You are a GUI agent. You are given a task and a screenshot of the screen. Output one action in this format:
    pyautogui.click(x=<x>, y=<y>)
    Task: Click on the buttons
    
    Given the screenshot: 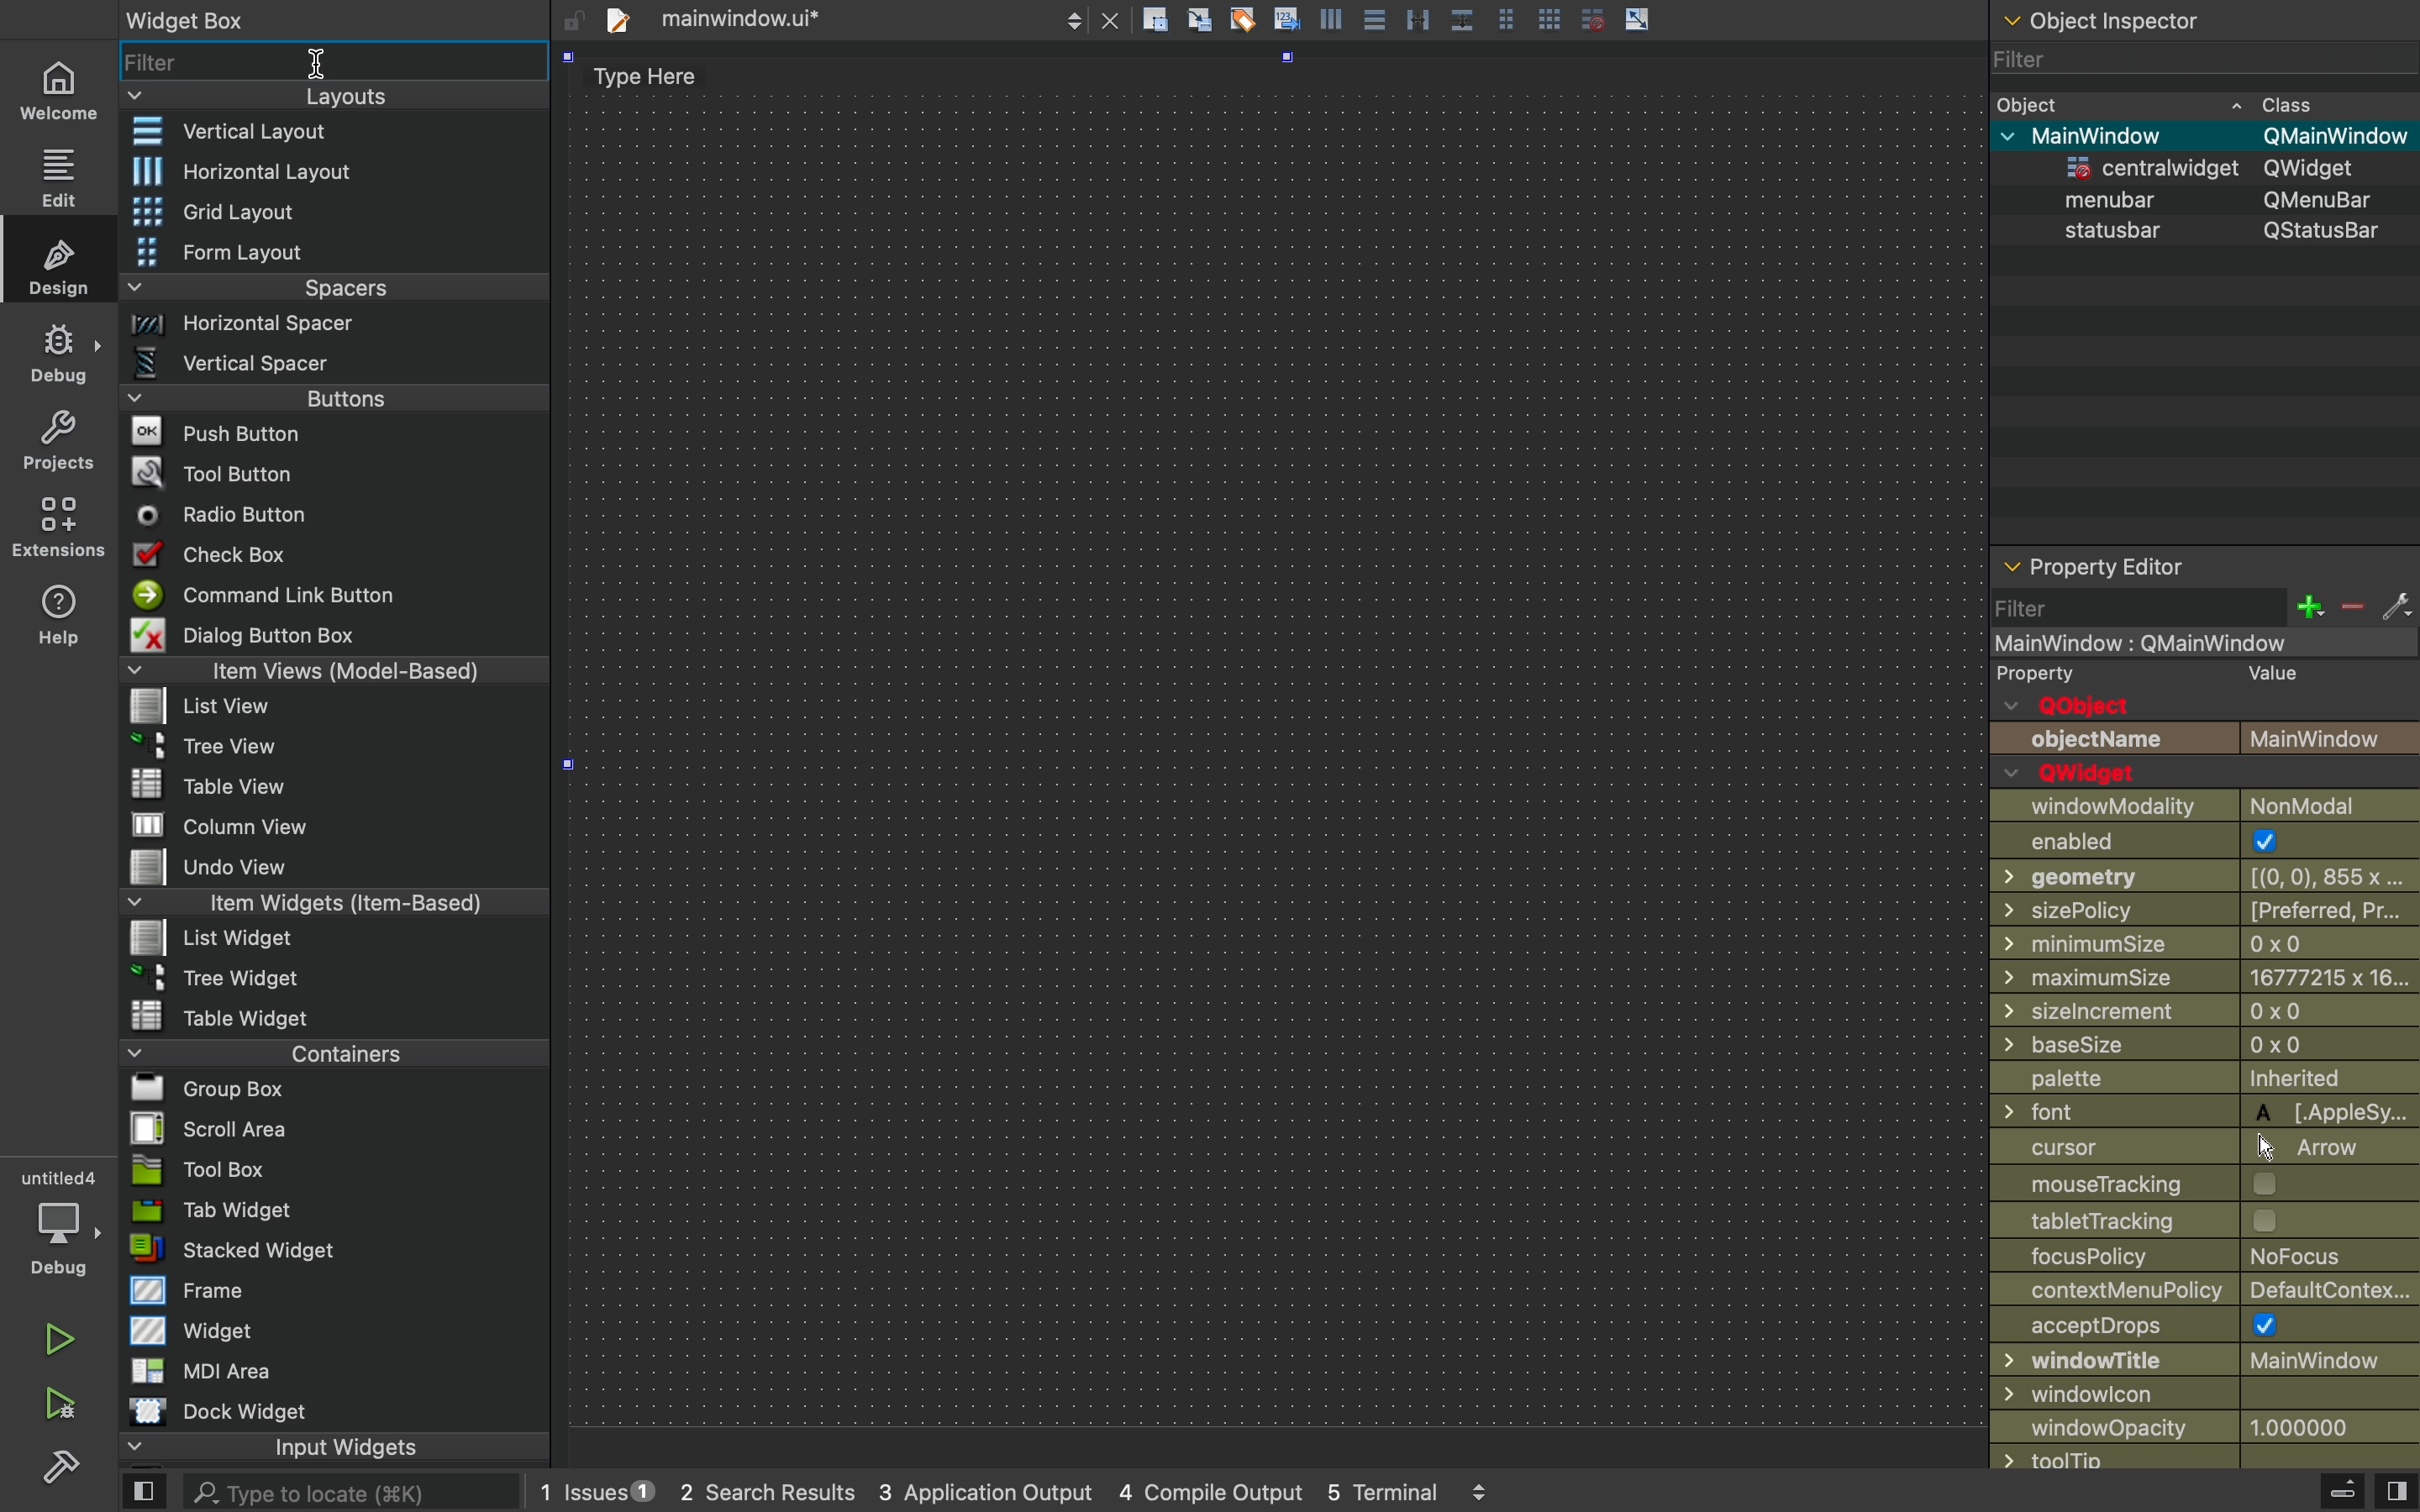 What is the action you would take?
    pyautogui.click(x=333, y=398)
    